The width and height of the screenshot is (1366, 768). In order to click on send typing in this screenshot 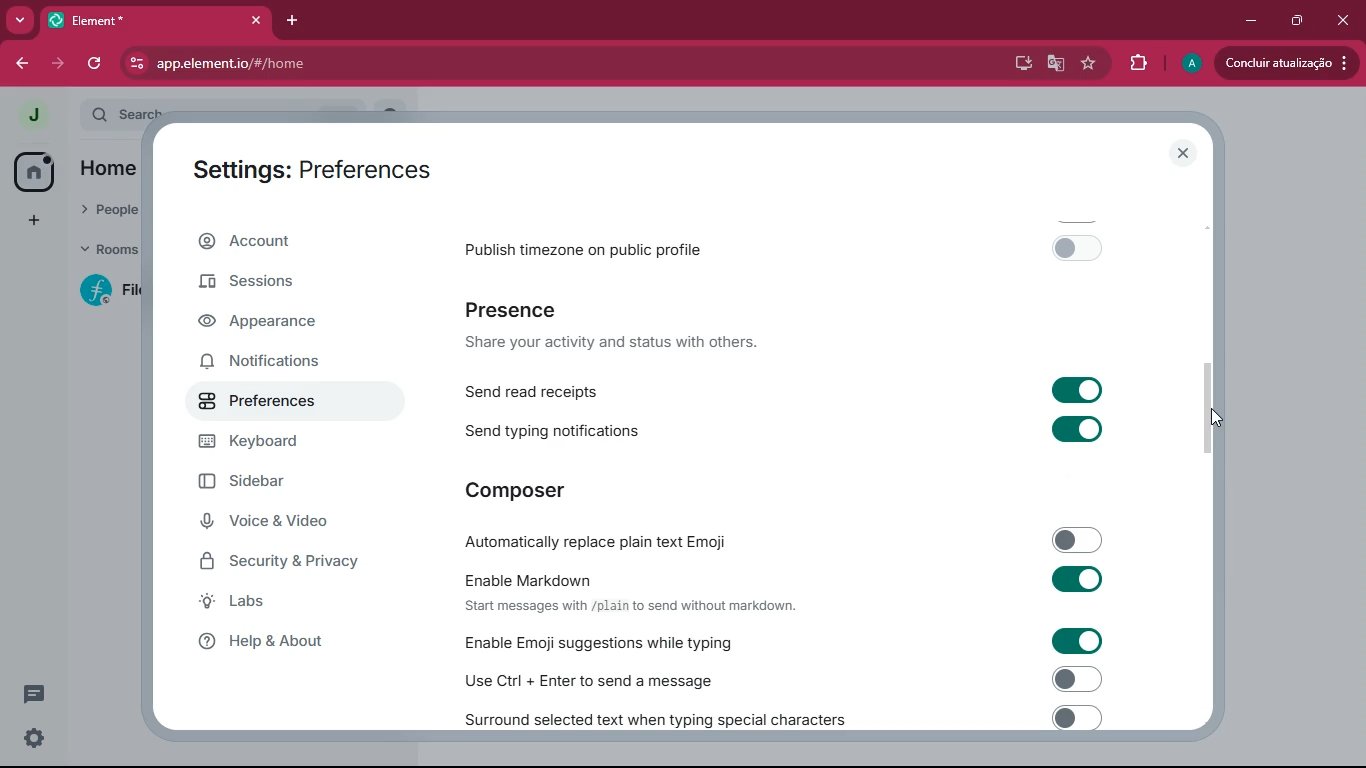, I will do `click(785, 430)`.